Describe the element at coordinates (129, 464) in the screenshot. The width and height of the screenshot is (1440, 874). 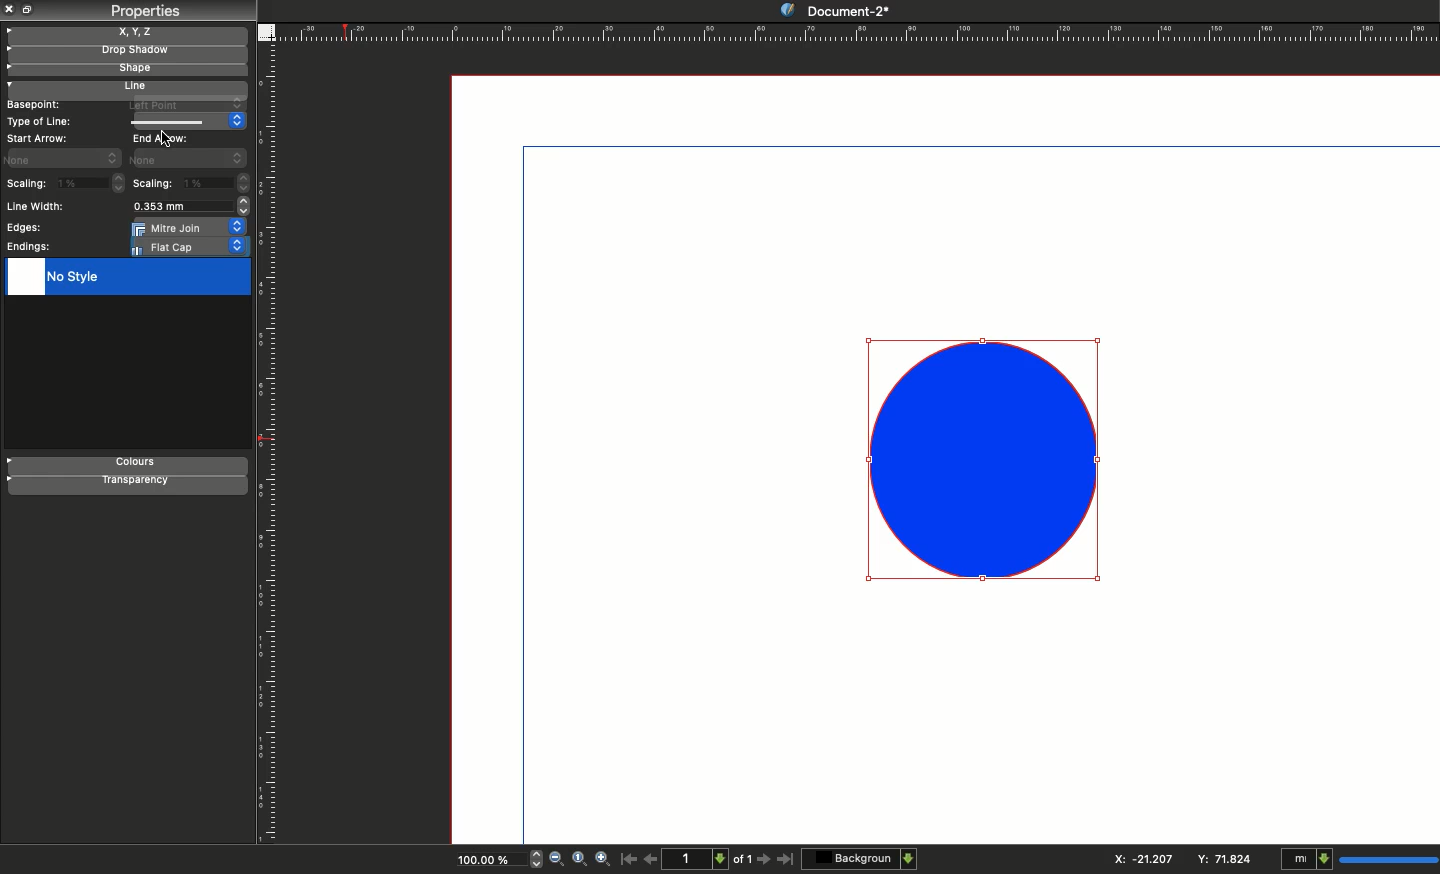
I see `colors` at that location.